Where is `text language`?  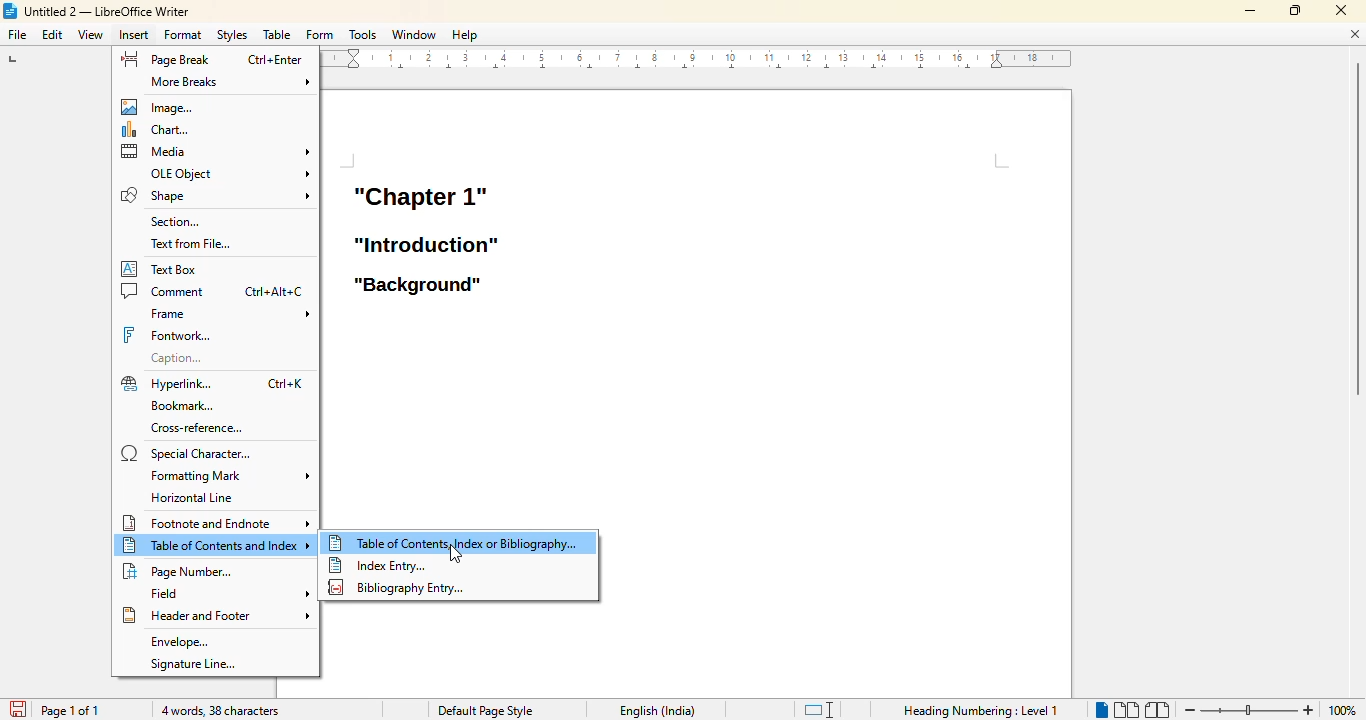
text language is located at coordinates (658, 711).